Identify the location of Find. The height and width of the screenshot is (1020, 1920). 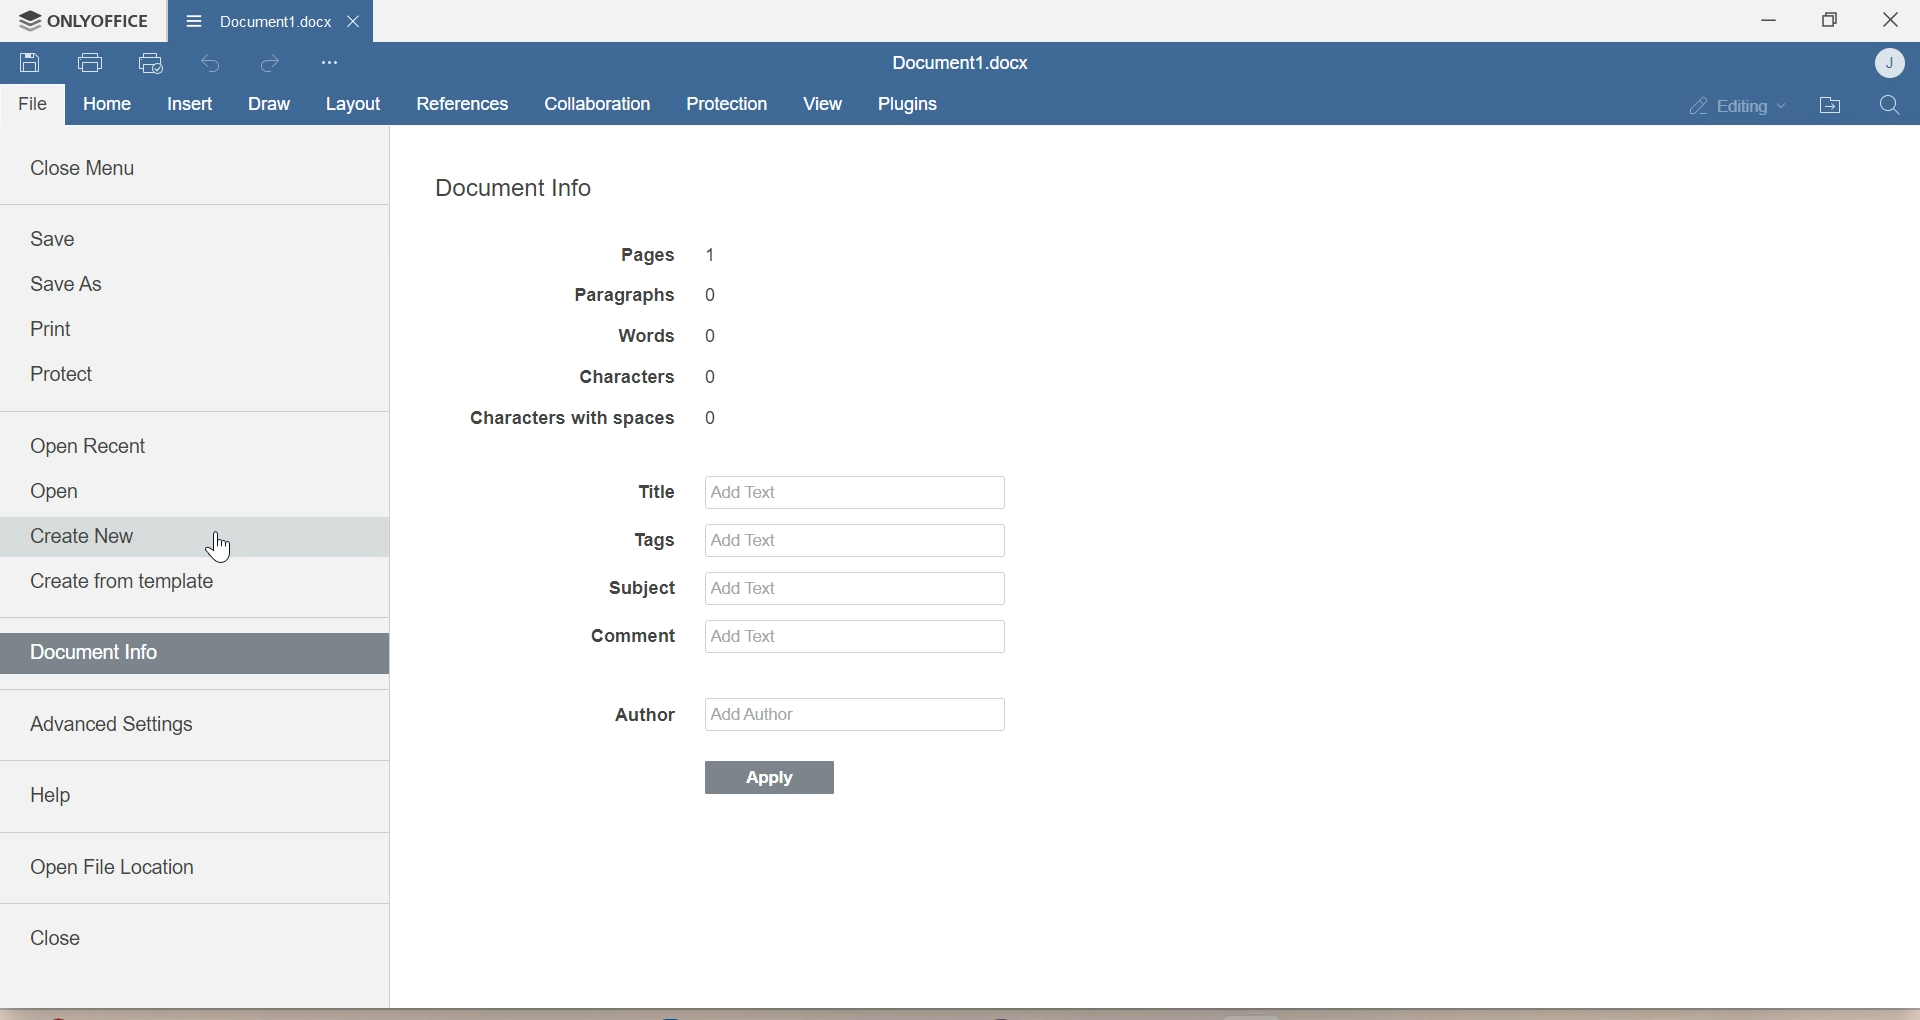
(1889, 105).